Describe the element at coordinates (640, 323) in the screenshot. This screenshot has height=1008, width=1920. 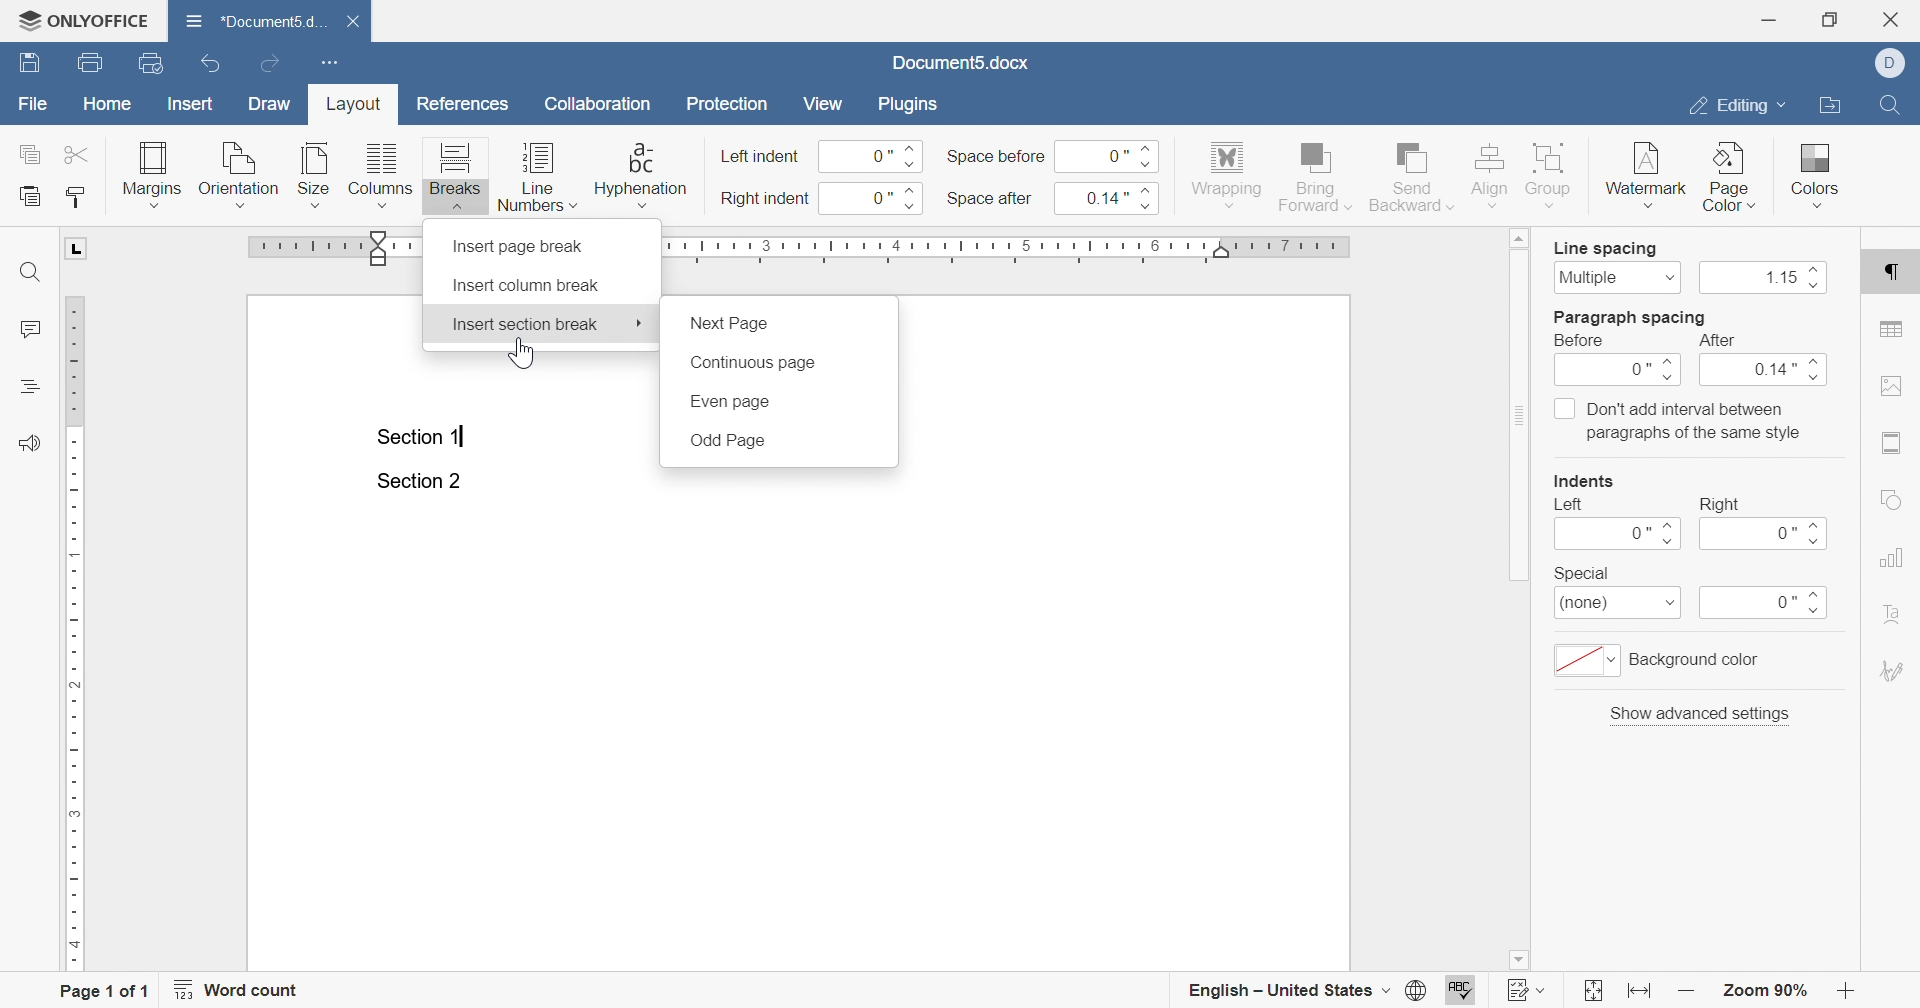
I see `cursor` at that location.